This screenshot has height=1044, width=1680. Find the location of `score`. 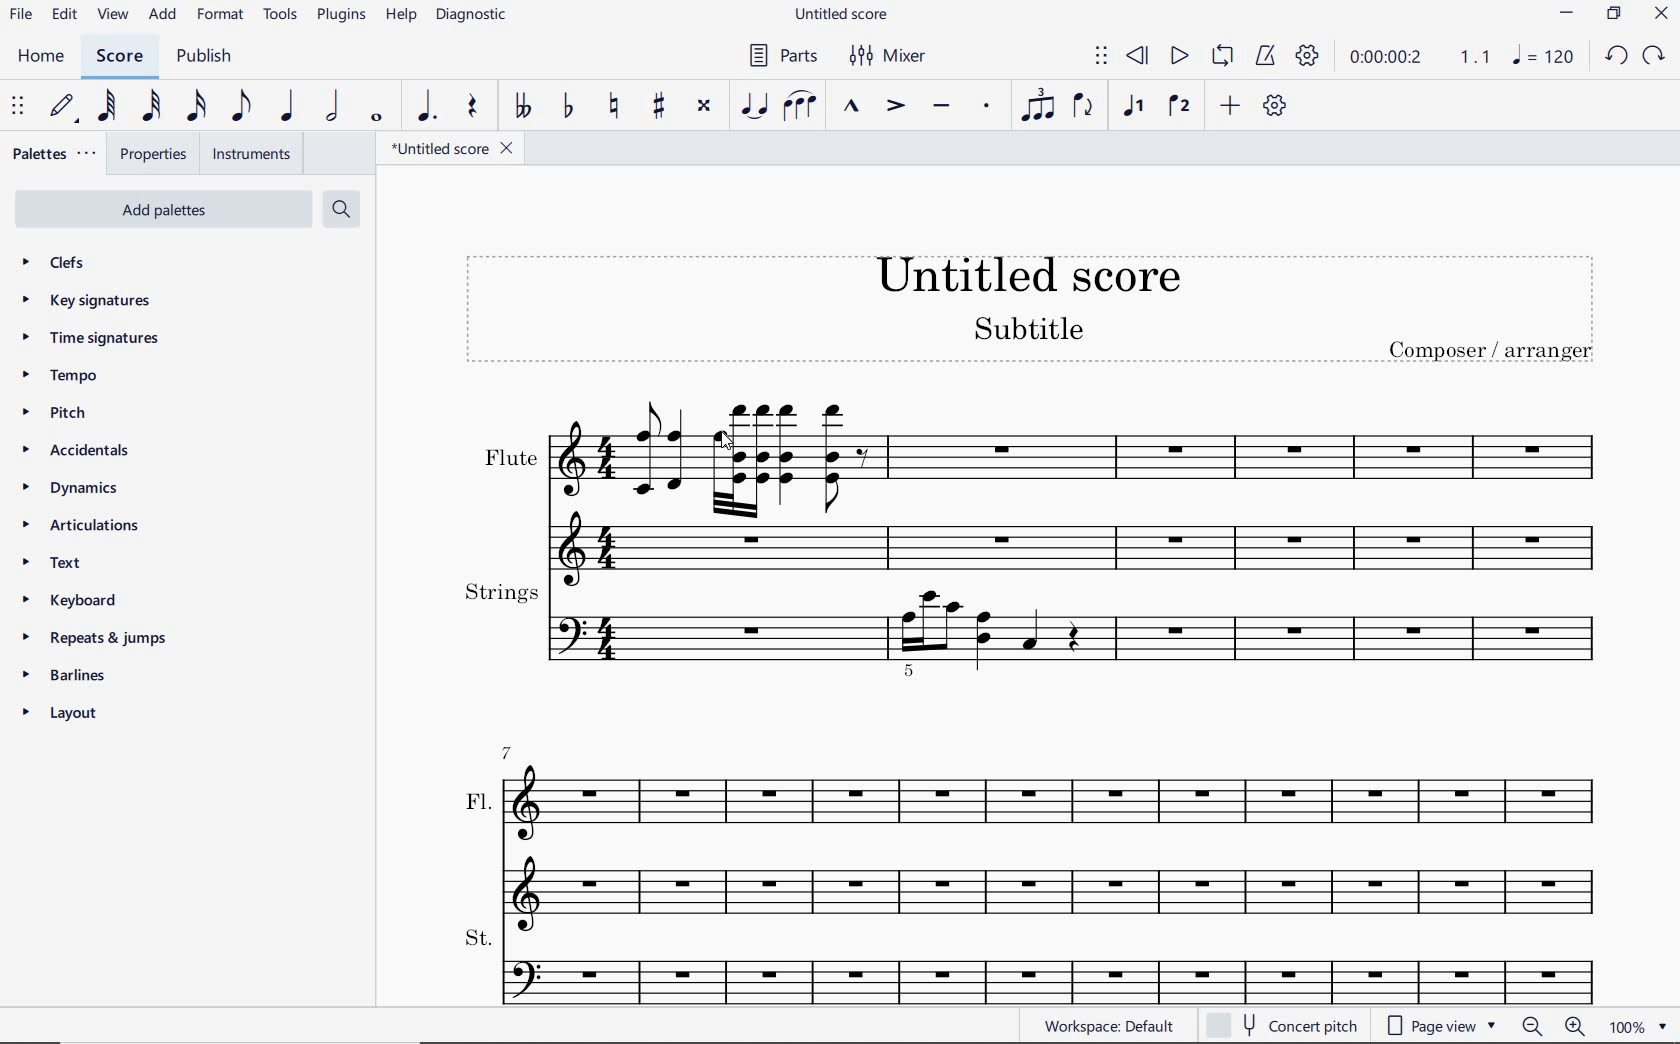

score is located at coordinates (119, 55).